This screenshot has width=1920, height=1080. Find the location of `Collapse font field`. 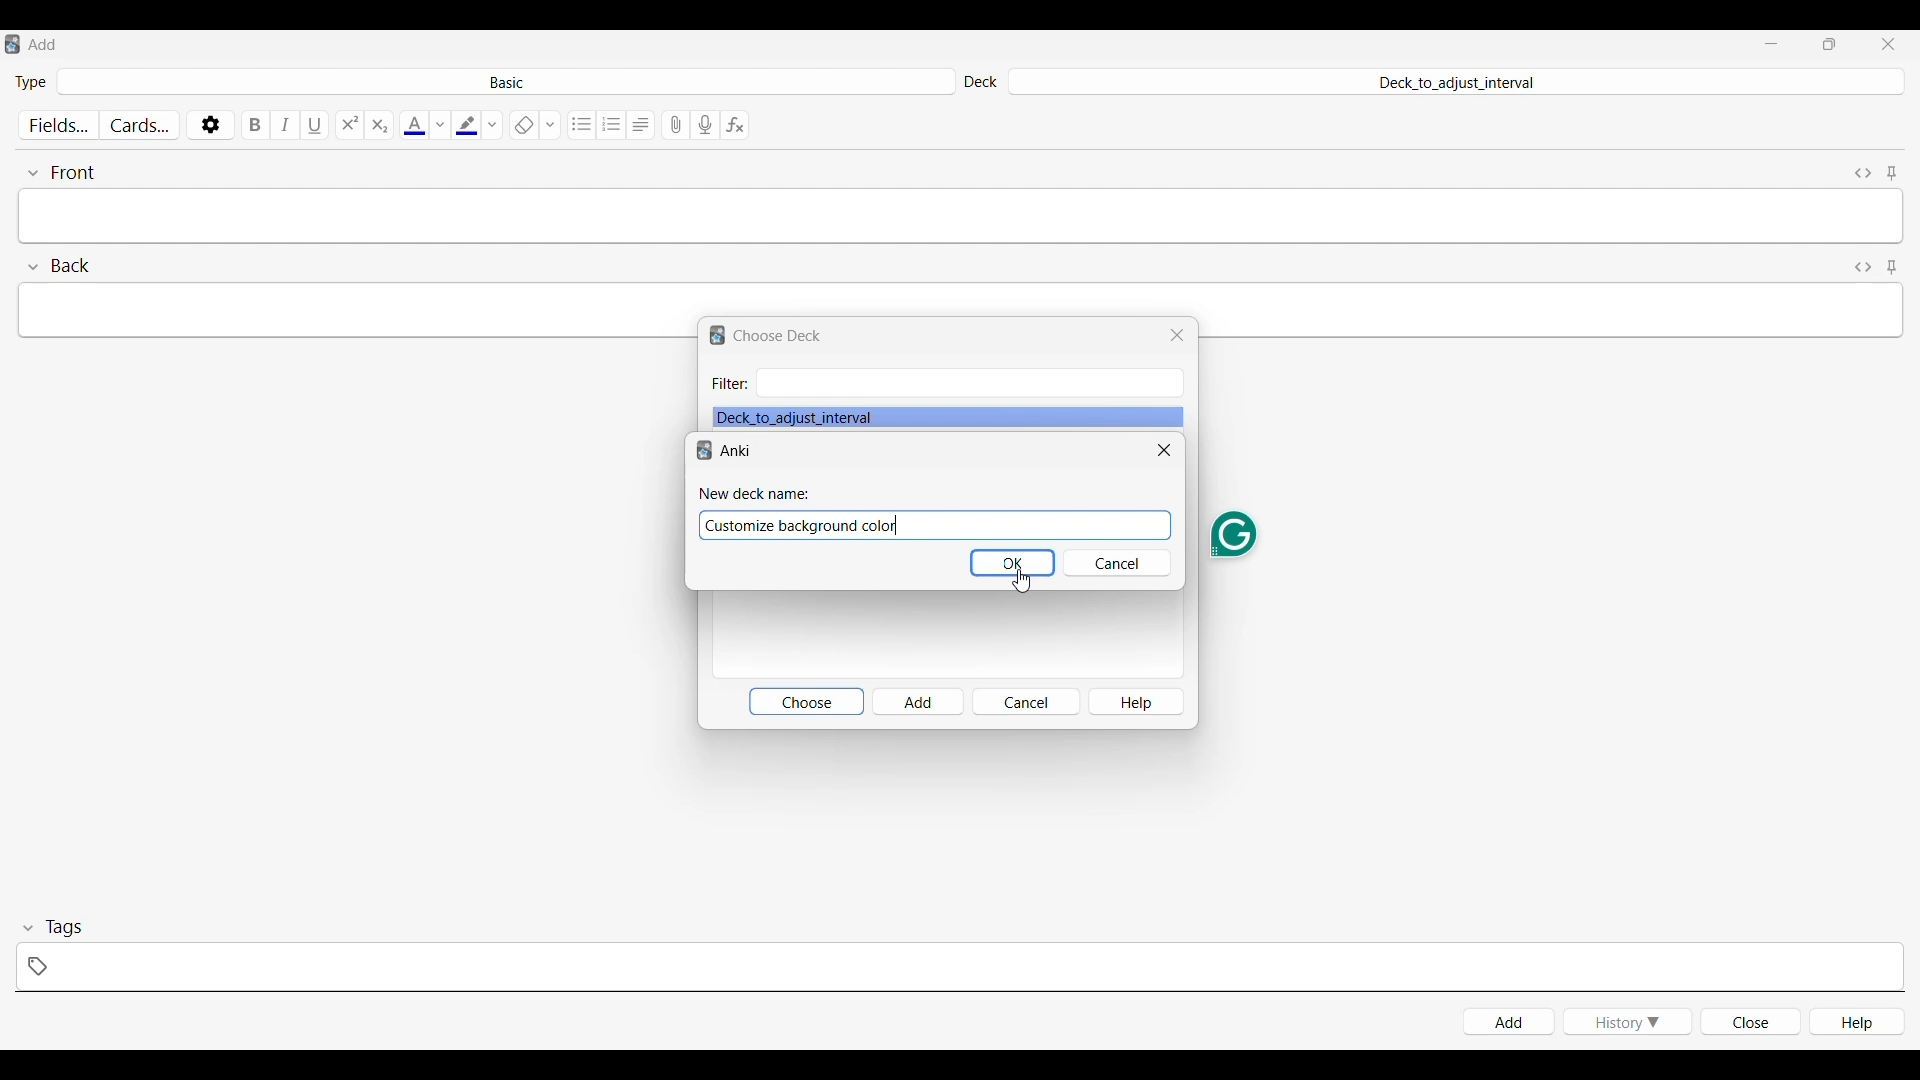

Collapse font field is located at coordinates (61, 173).